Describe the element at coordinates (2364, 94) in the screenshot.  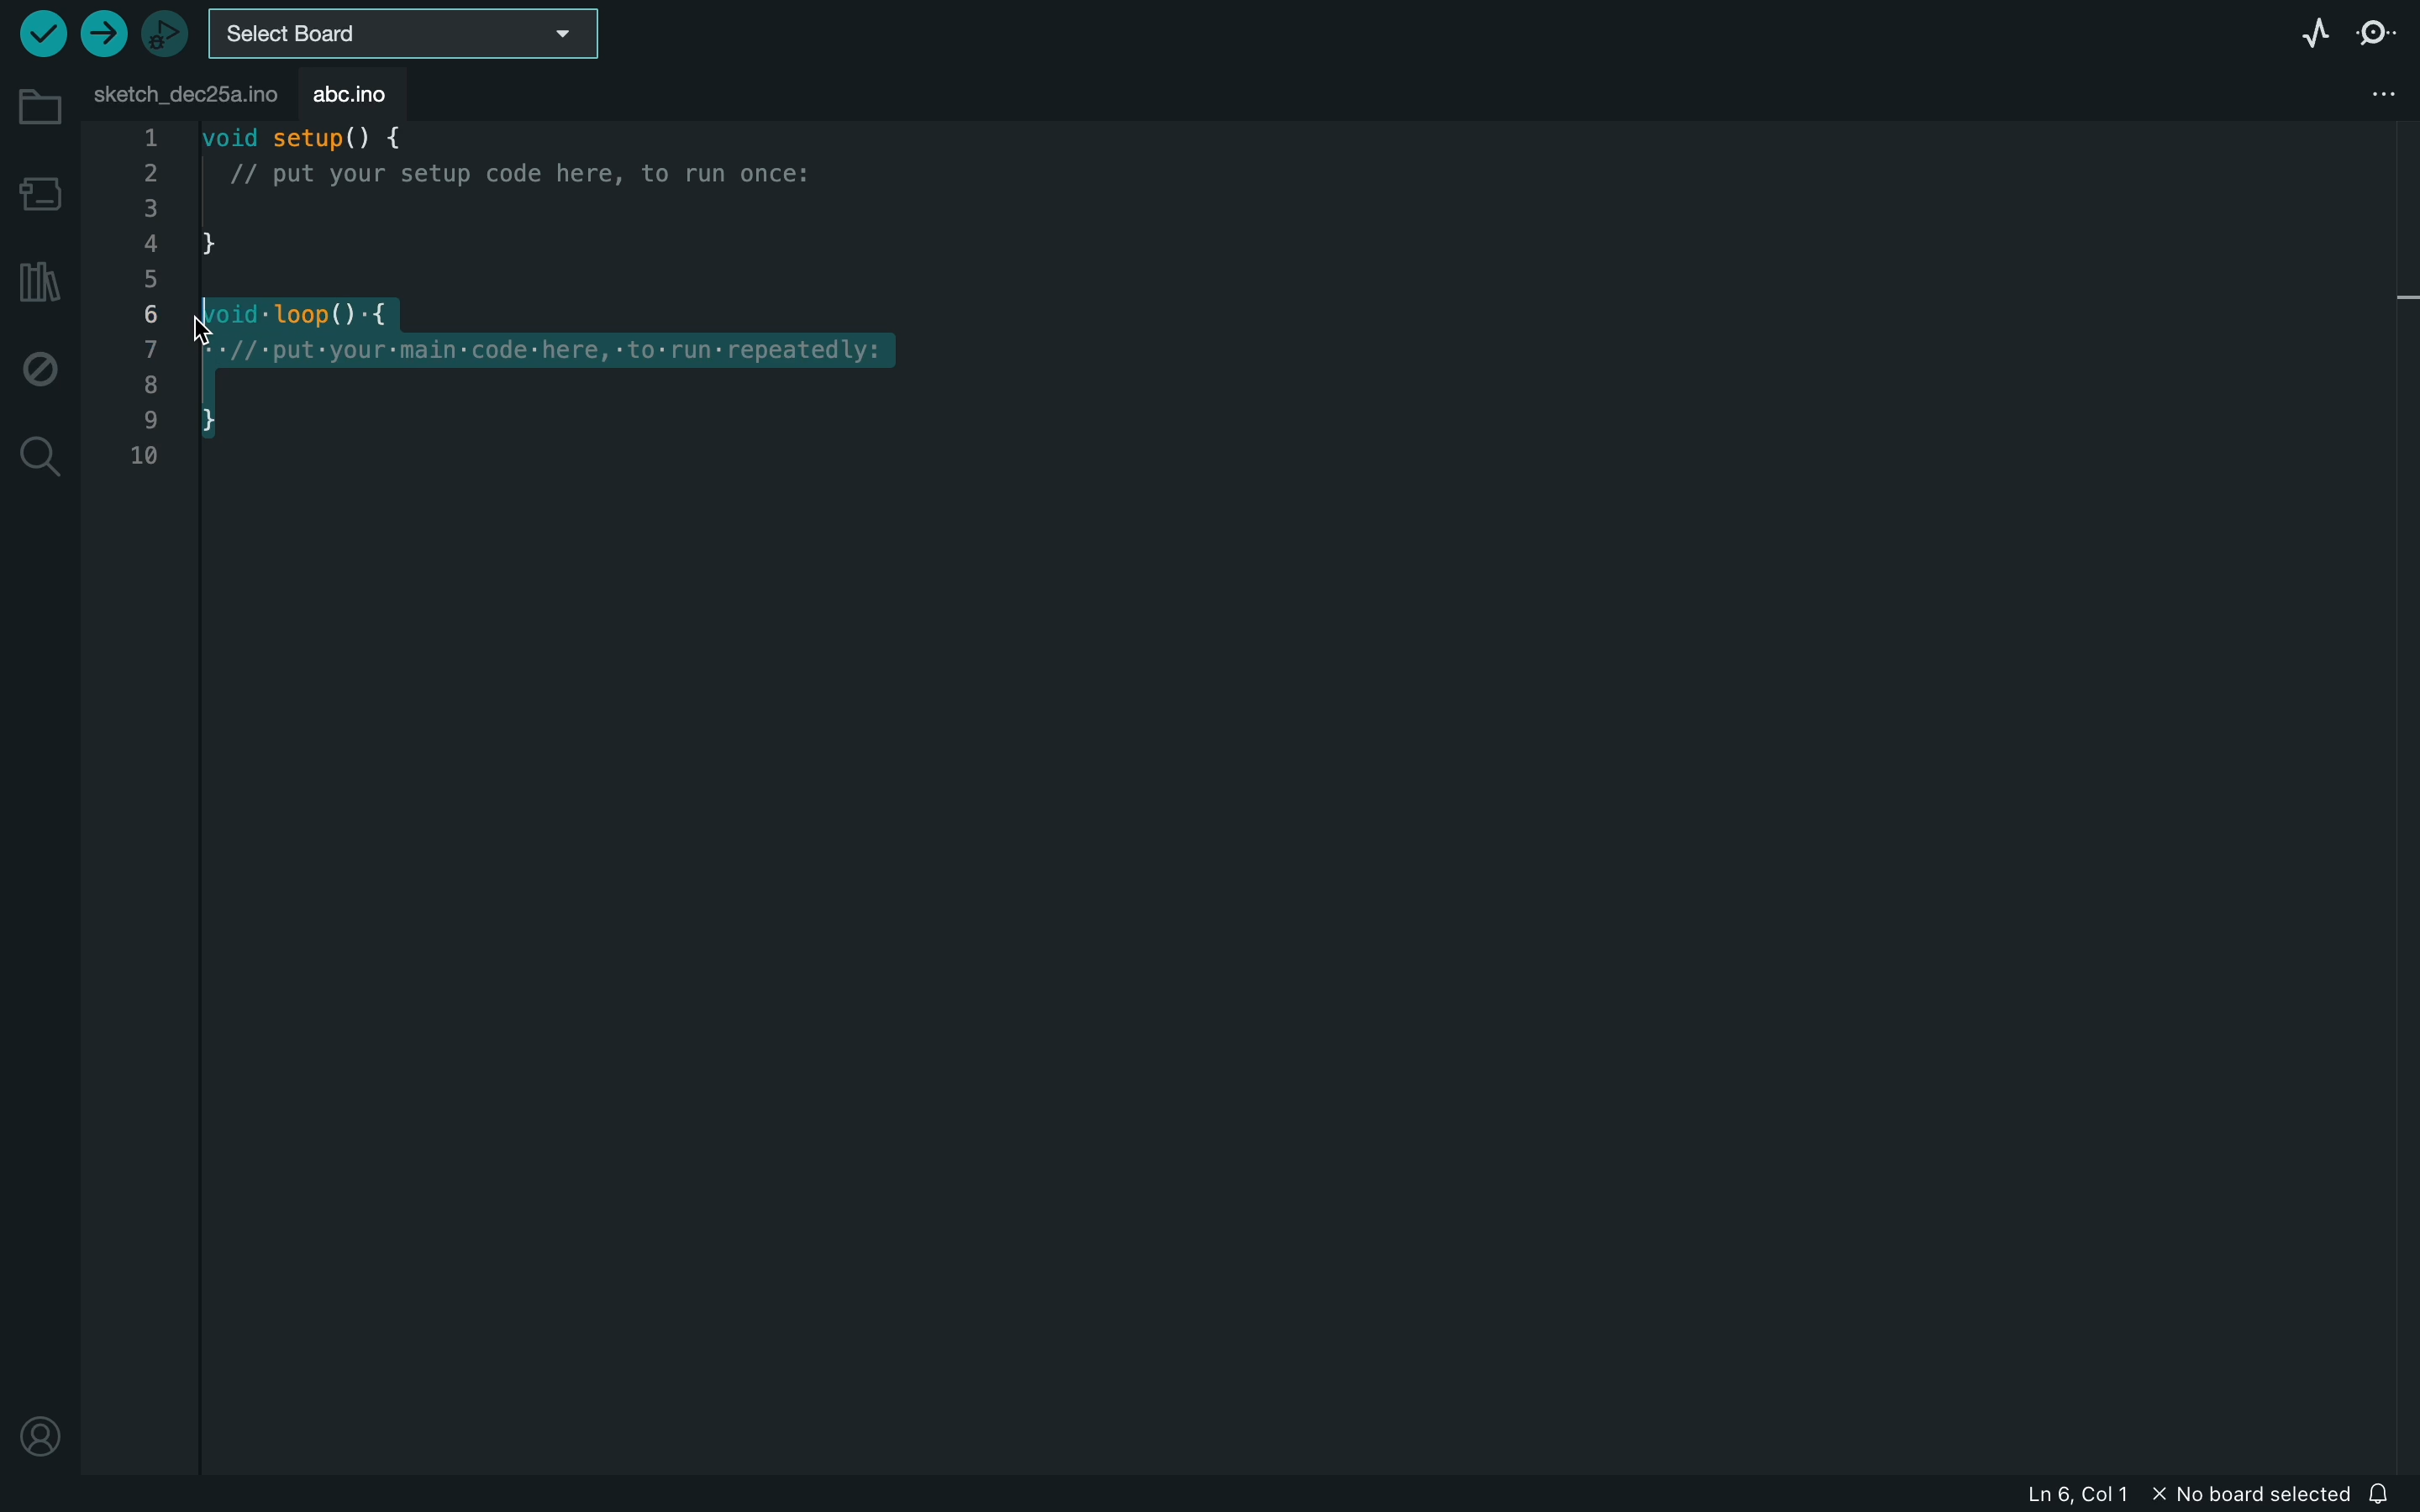
I see `file  settings` at that location.